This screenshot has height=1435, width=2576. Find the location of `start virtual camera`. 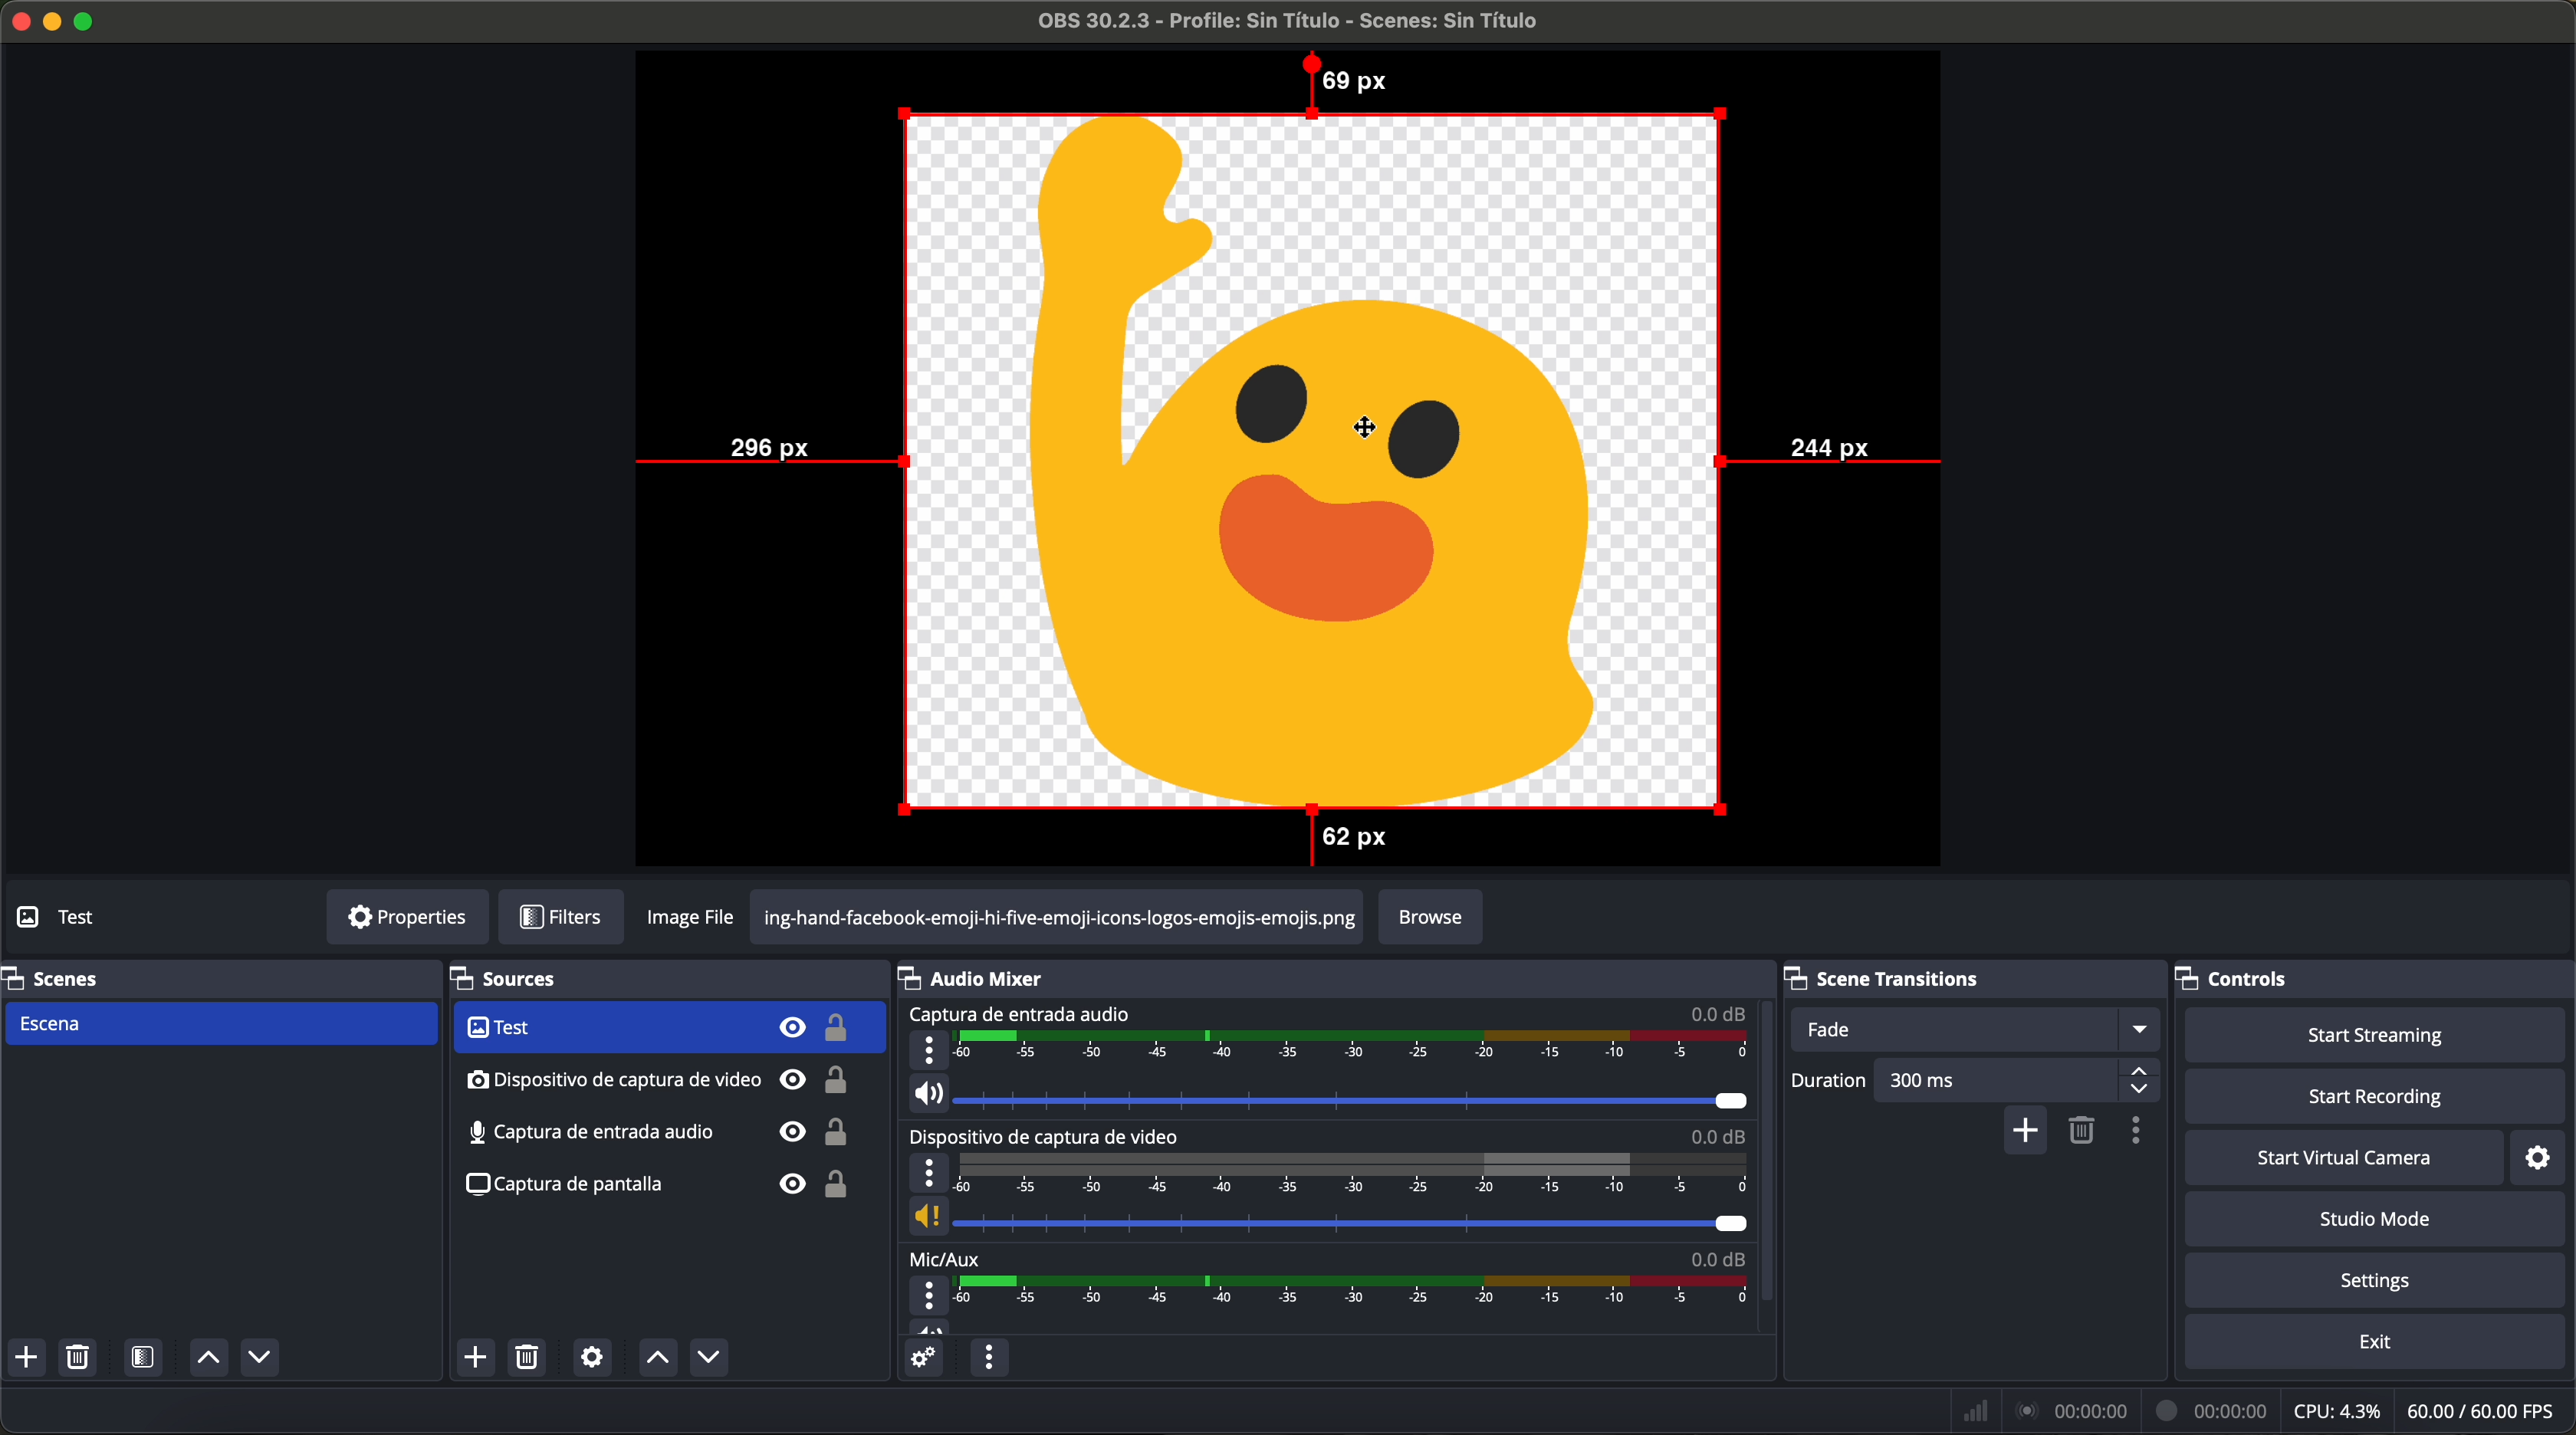

start virtual camera is located at coordinates (2344, 1157).